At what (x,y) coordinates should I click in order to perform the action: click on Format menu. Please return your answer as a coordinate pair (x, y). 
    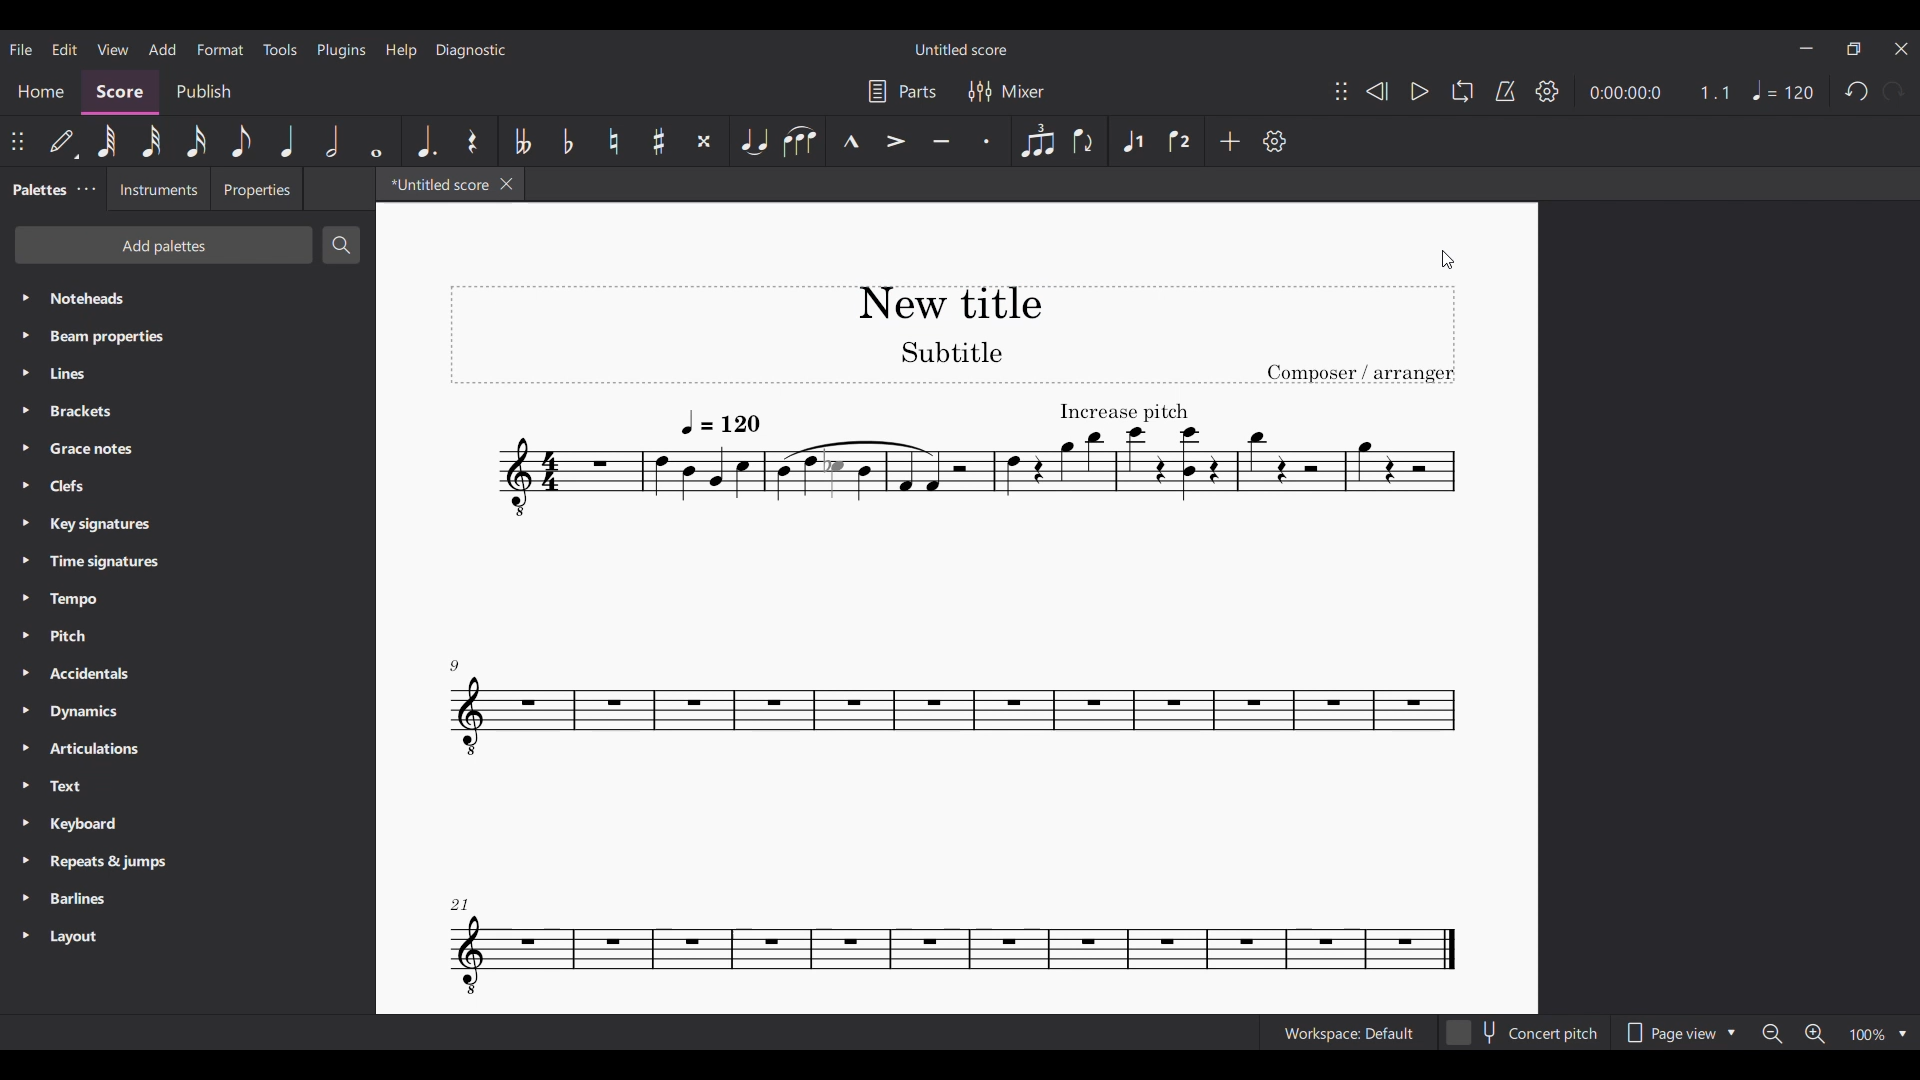
    Looking at the image, I should click on (220, 50).